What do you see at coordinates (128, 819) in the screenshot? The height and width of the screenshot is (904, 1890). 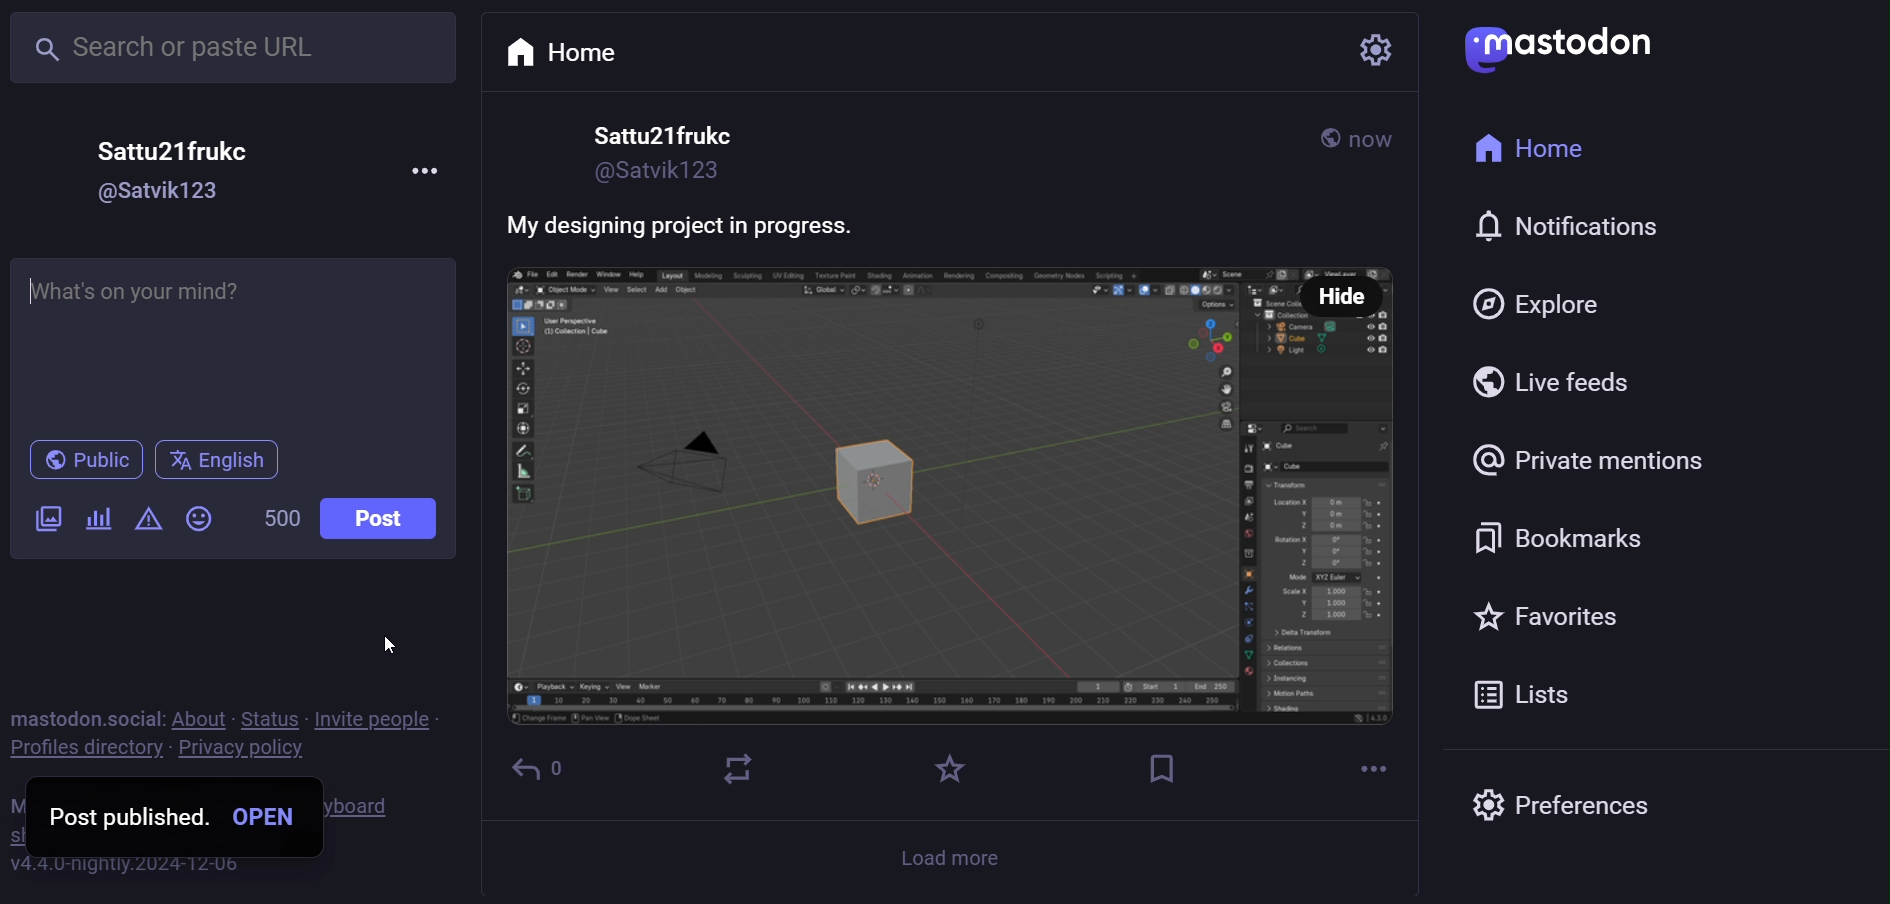 I see `post published` at bounding box center [128, 819].